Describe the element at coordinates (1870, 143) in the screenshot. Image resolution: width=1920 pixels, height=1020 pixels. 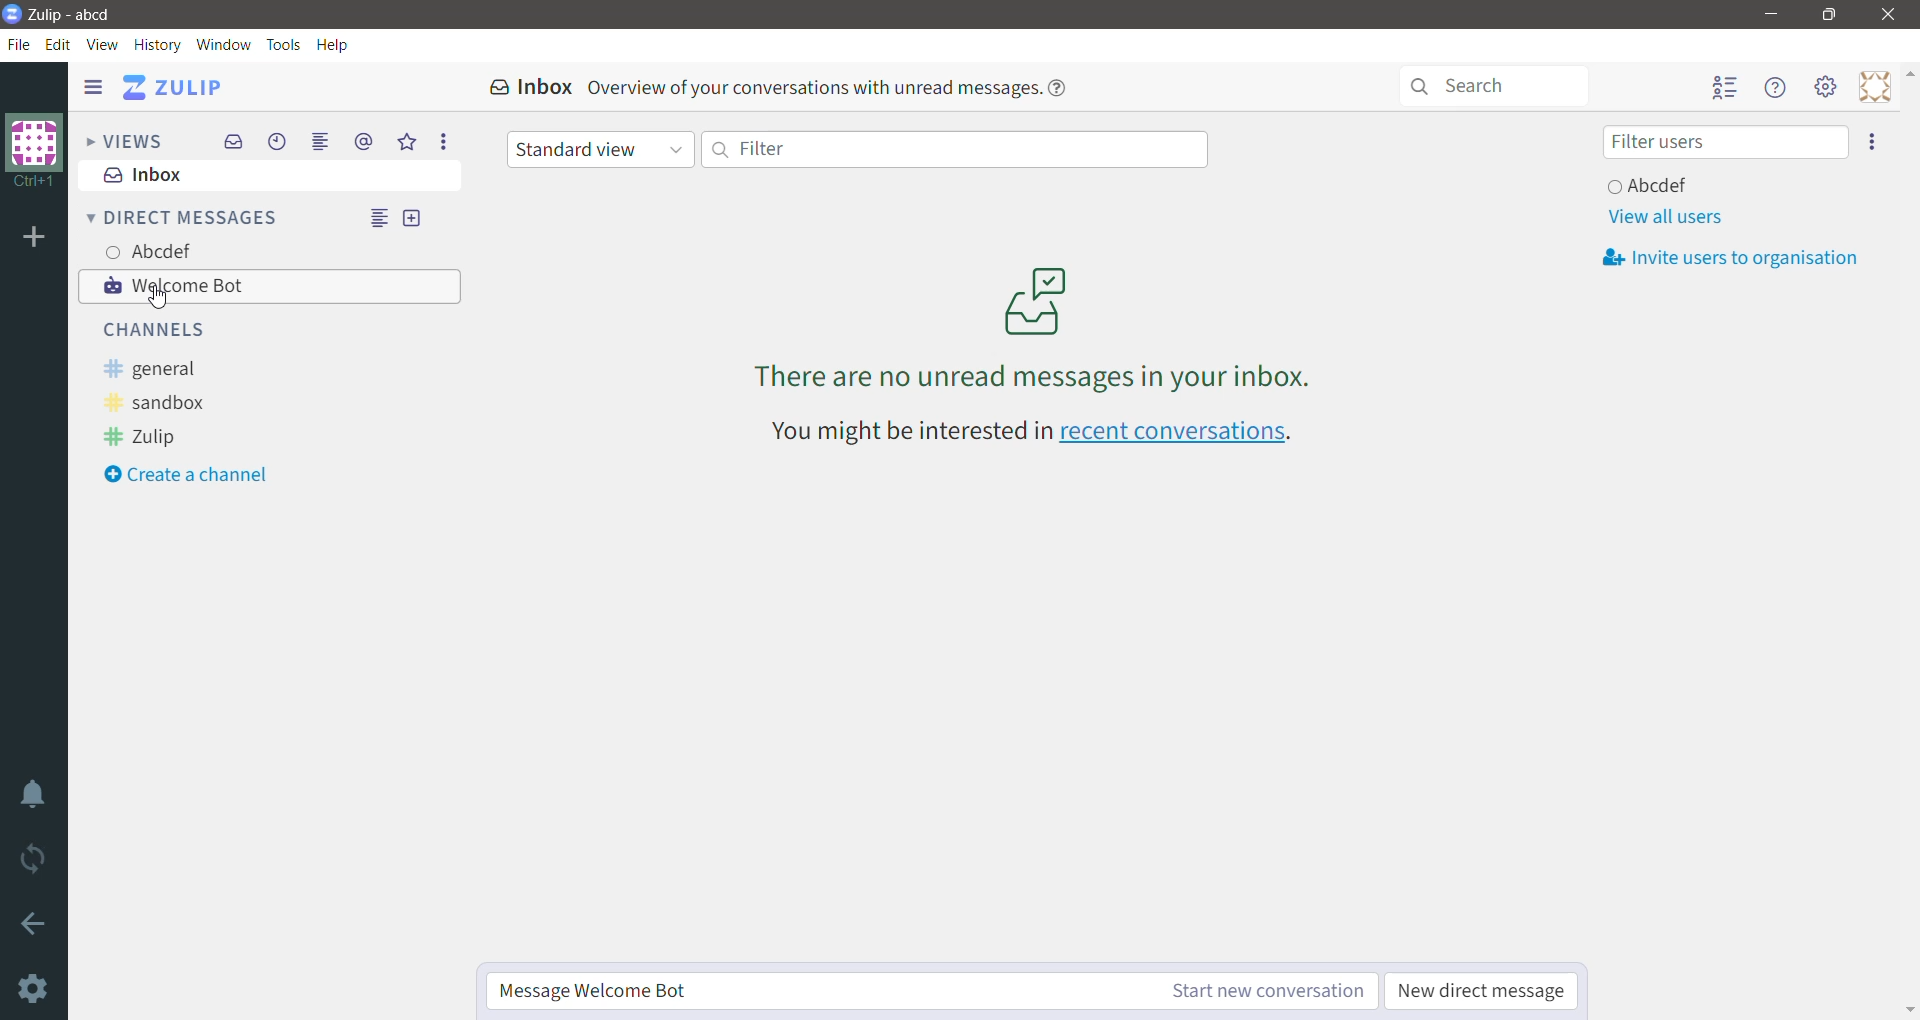
I see `Invite users to organization` at that location.